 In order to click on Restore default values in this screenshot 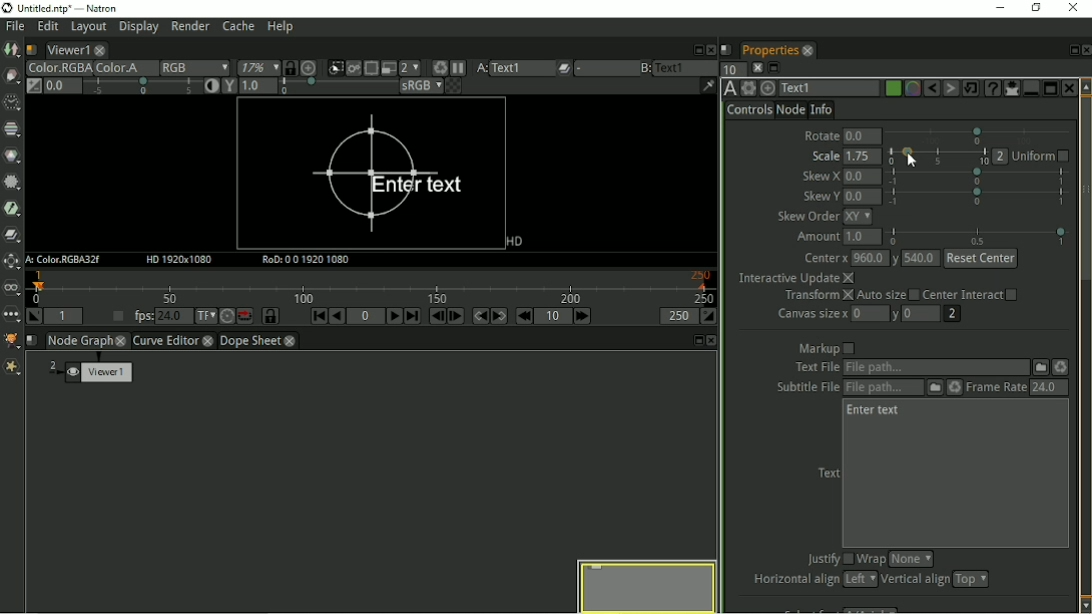, I will do `click(970, 88)`.